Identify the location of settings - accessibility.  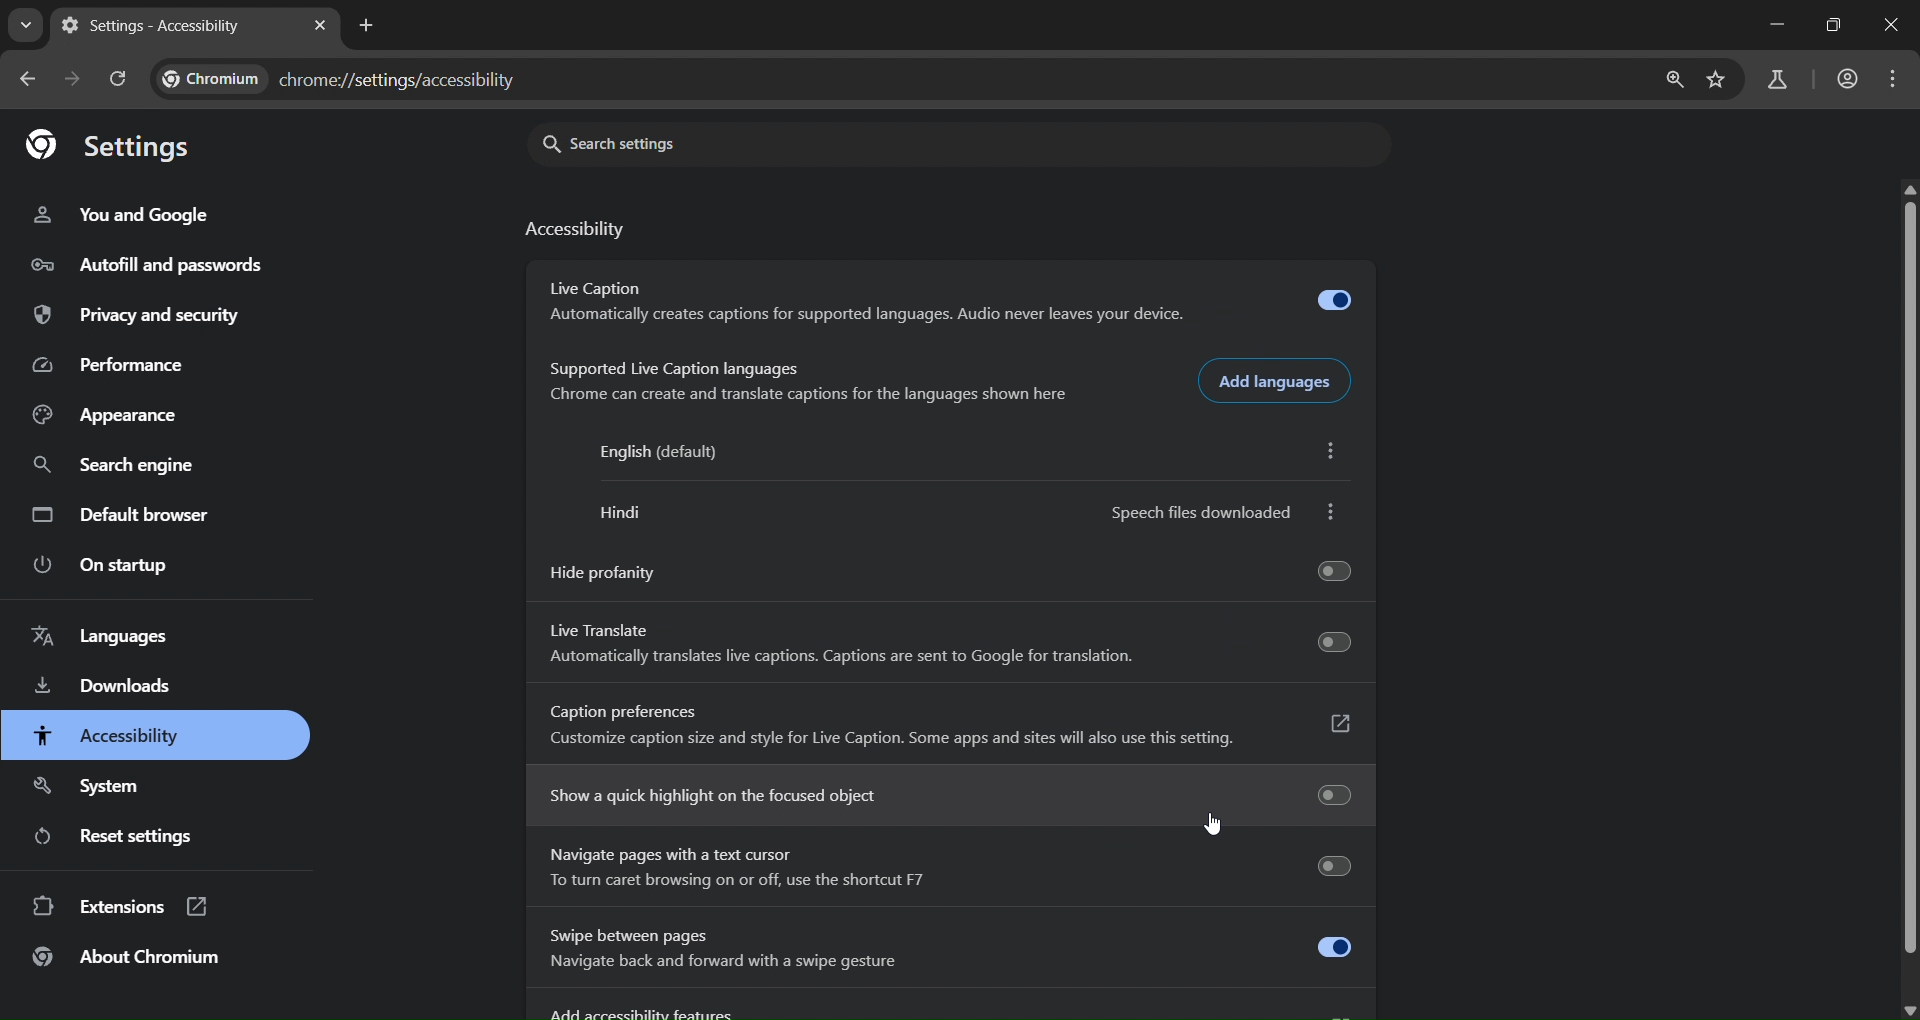
(155, 28).